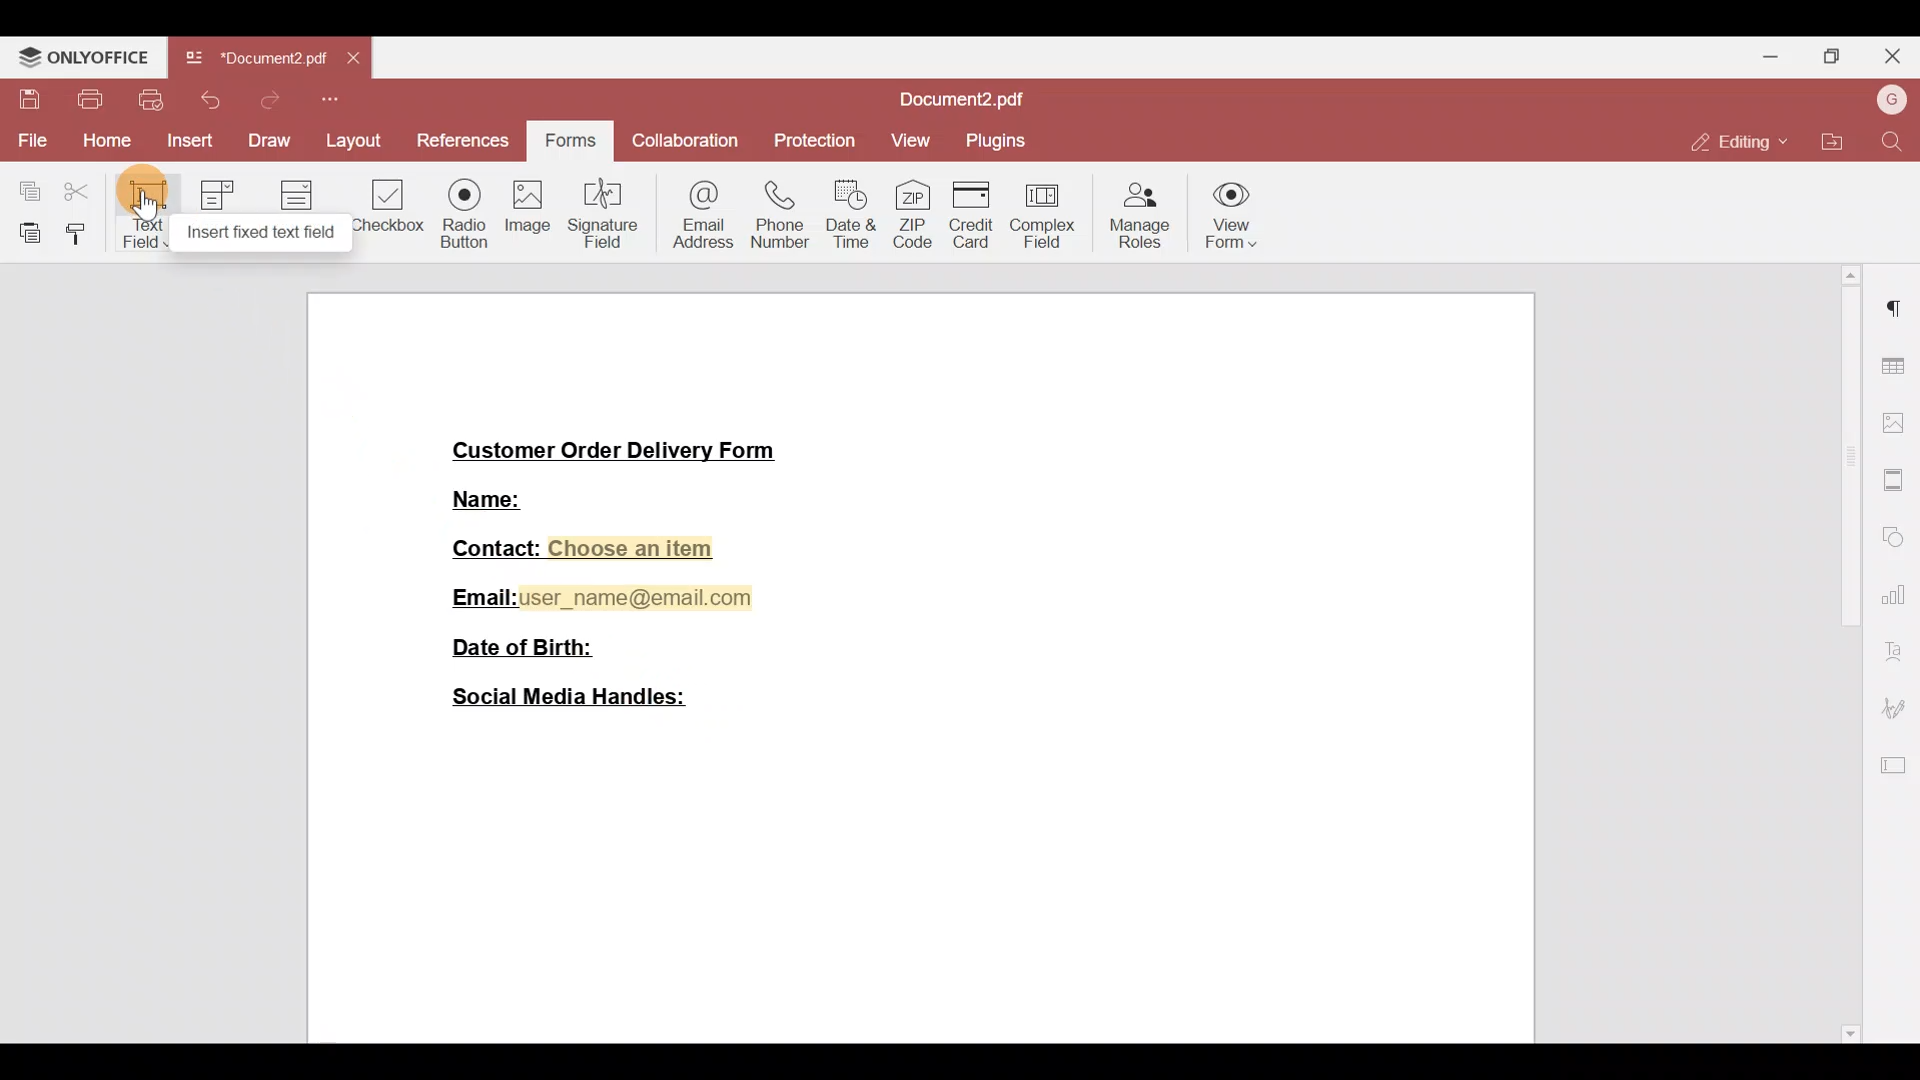 The height and width of the screenshot is (1080, 1920). What do you see at coordinates (22, 187) in the screenshot?
I see `Copy` at bounding box center [22, 187].